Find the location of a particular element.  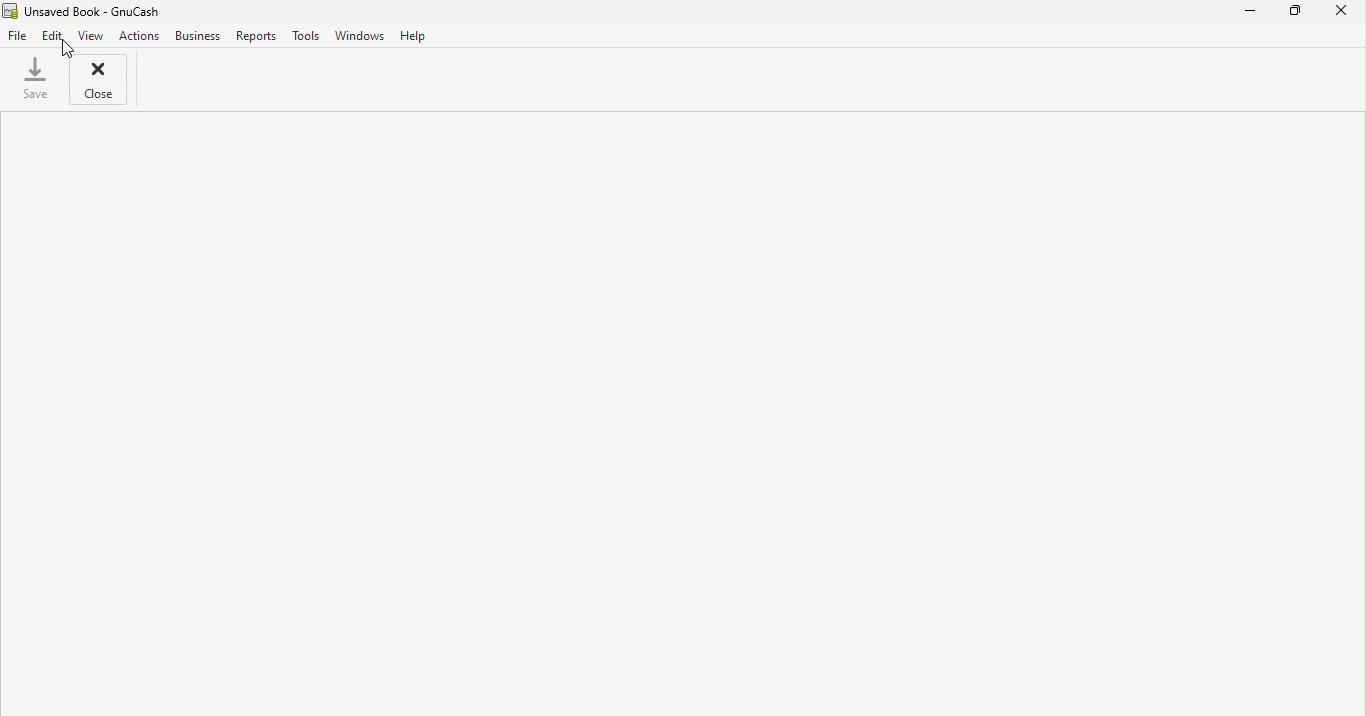

Cursor is located at coordinates (67, 49).